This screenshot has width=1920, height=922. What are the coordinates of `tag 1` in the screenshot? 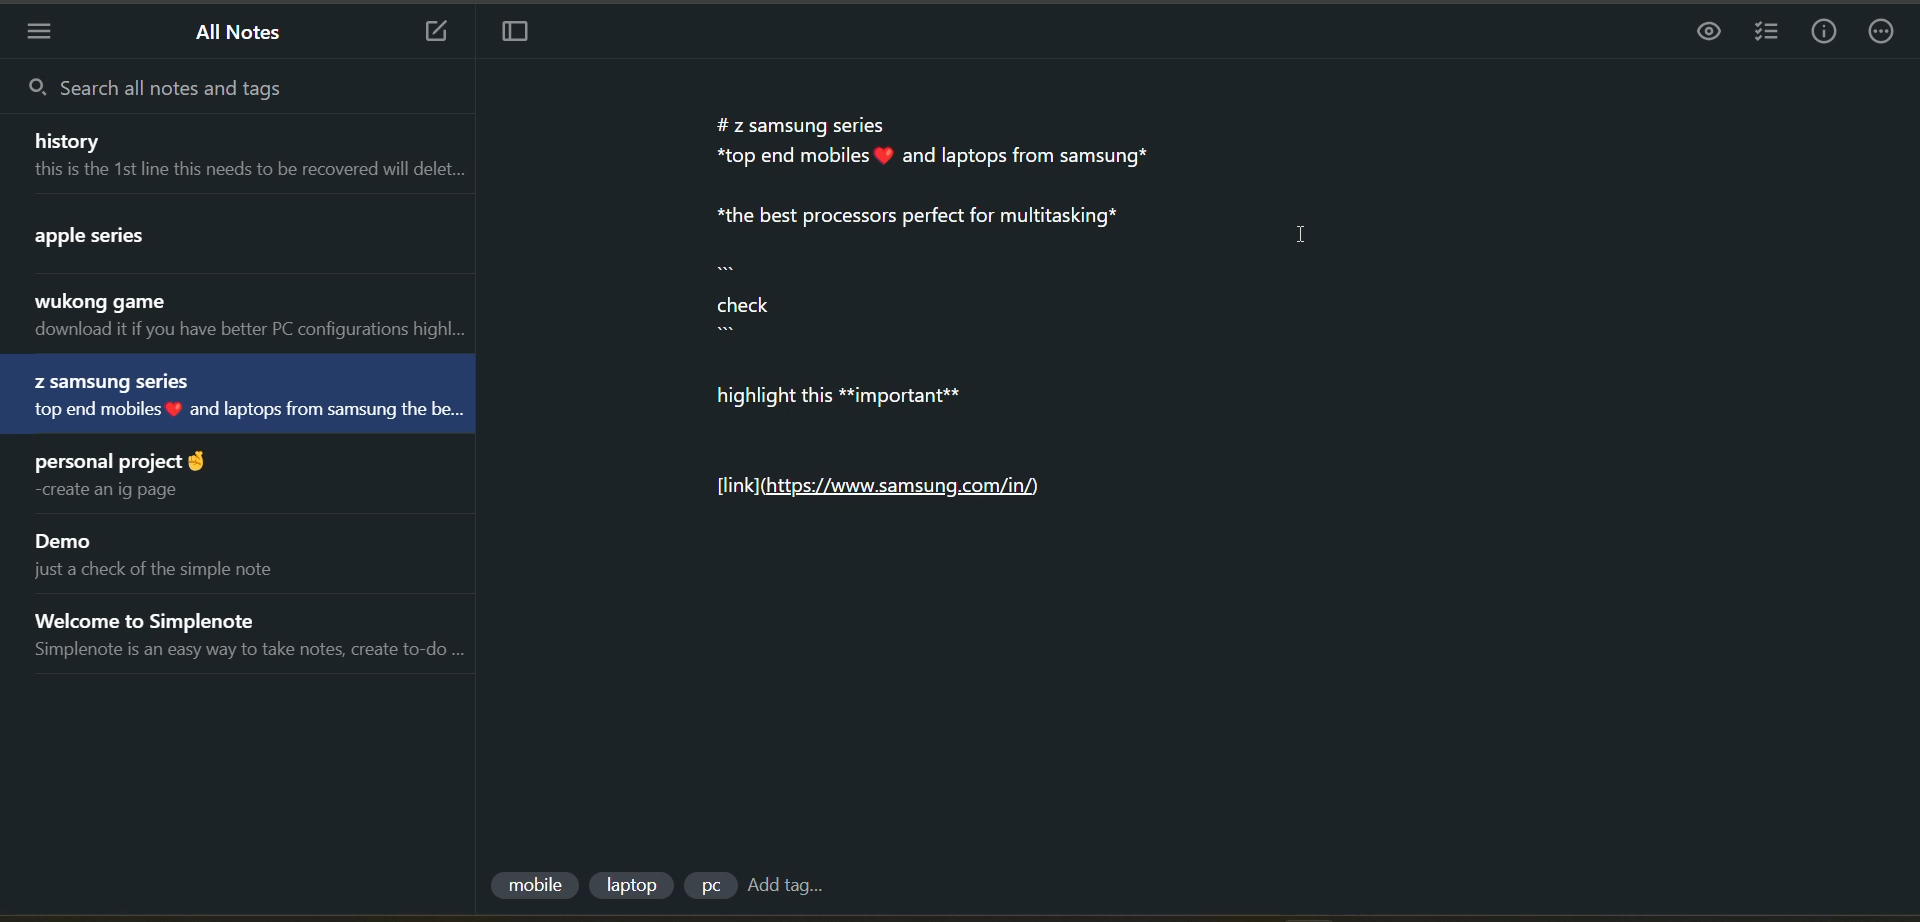 It's located at (533, 888).